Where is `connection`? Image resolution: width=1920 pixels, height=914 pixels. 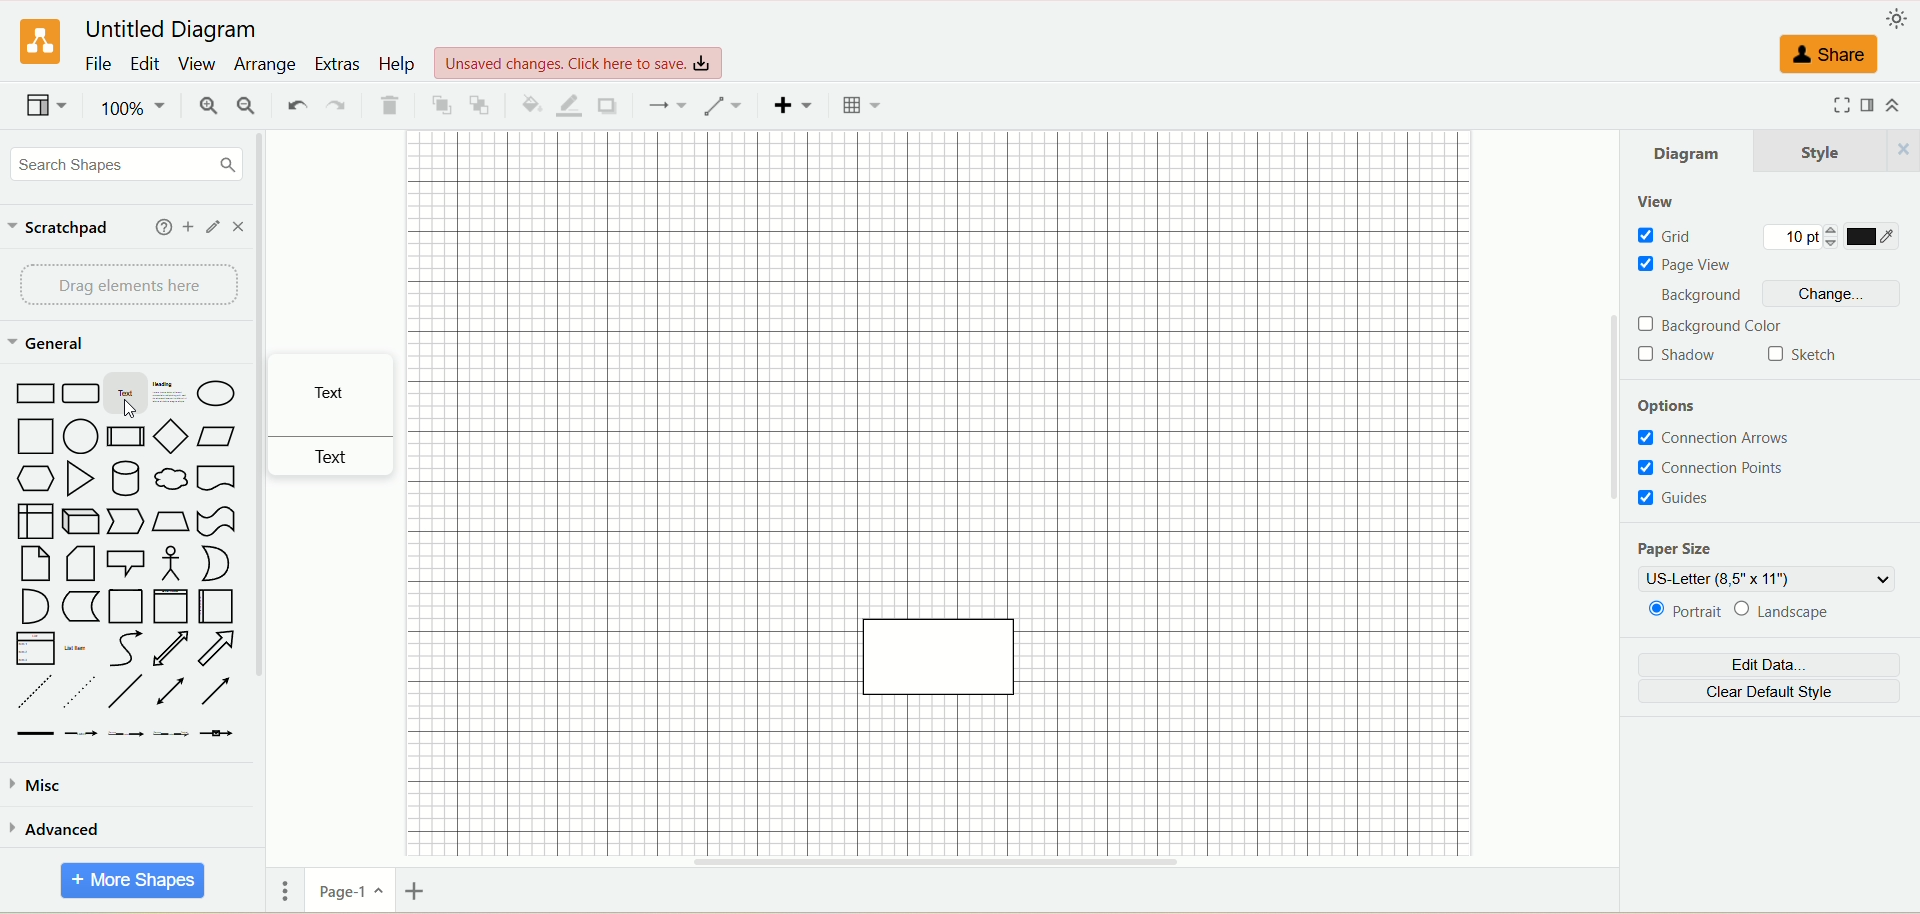 connection is located at coordinates (668, 104).